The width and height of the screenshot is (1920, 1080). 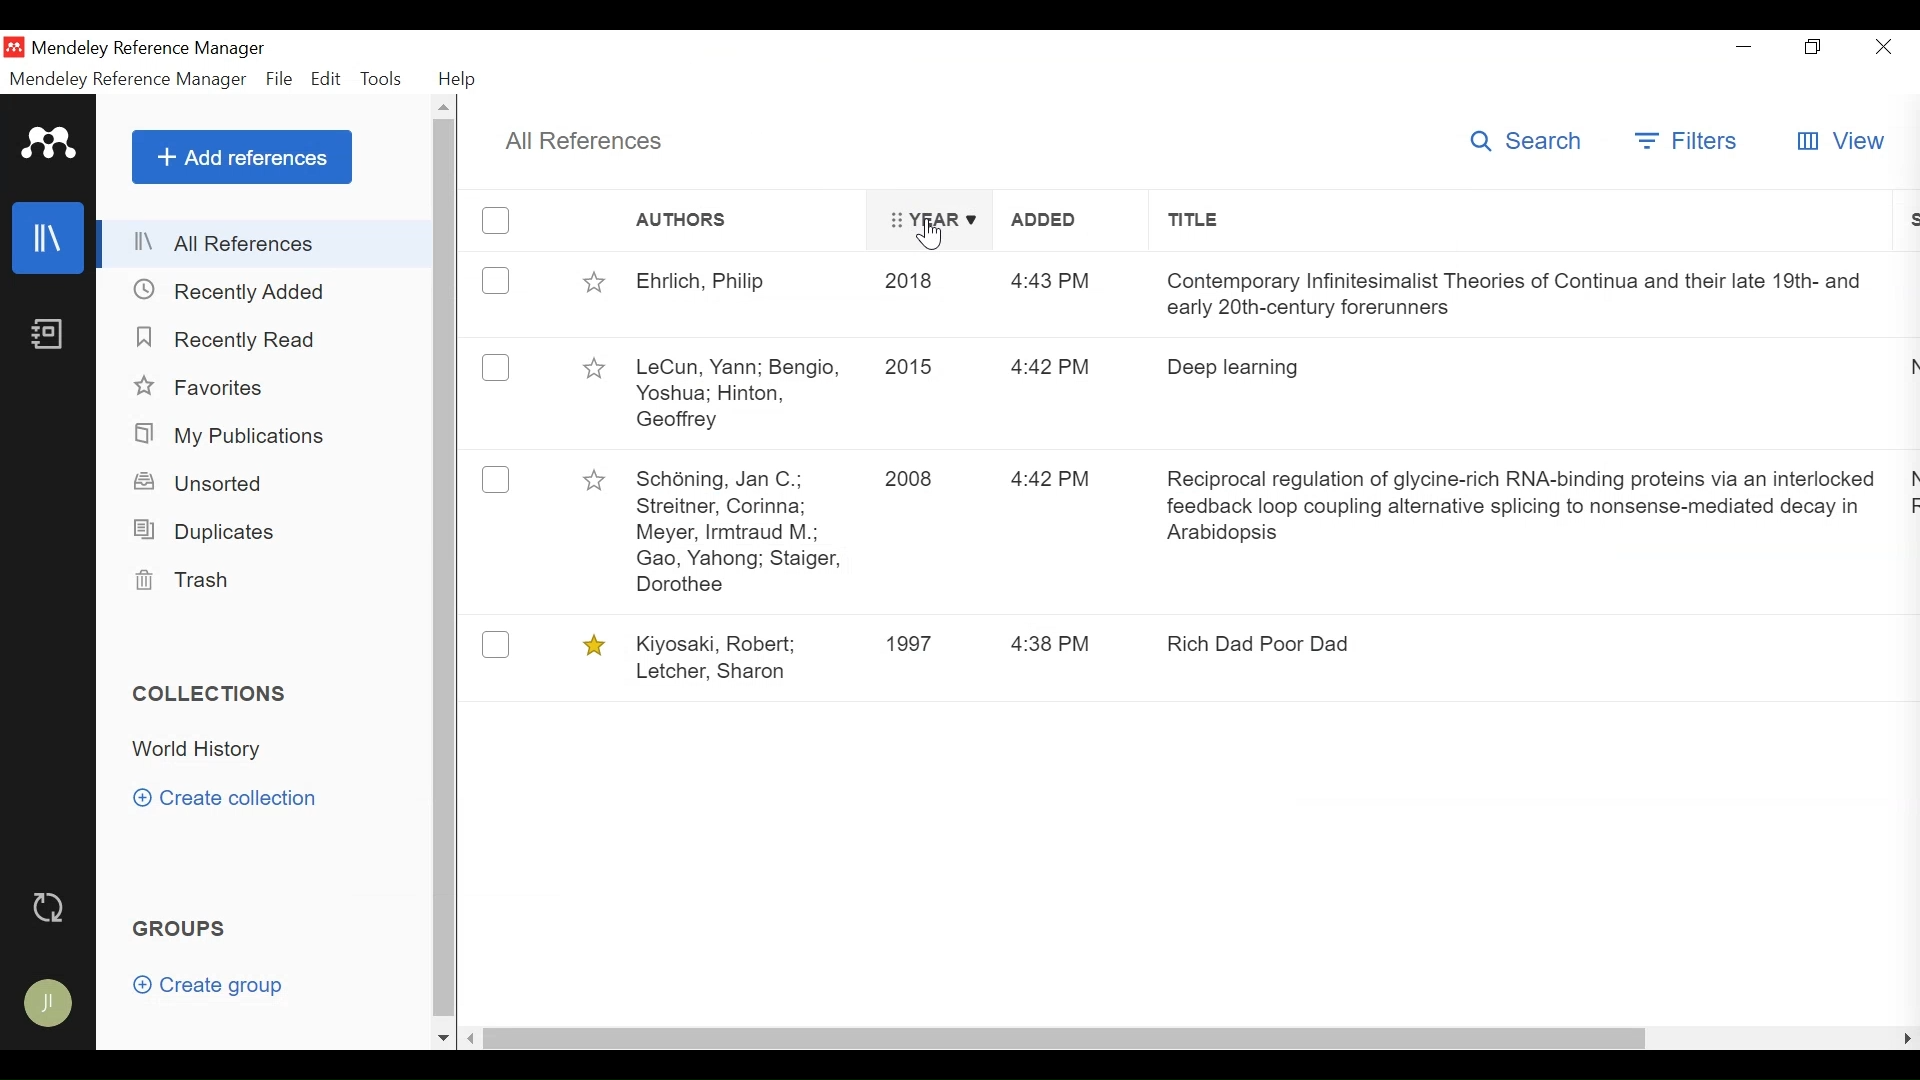 What do you see at coordinates (1522, 510) in the screenshot?
I see `Reciprocal regulation of glycine-rich RNA-binding proteins via an interlocked feedback loop coupling alternative splicing to nonsense-mediated decay in Arabidopsis` at bounding box center [1522, 510].